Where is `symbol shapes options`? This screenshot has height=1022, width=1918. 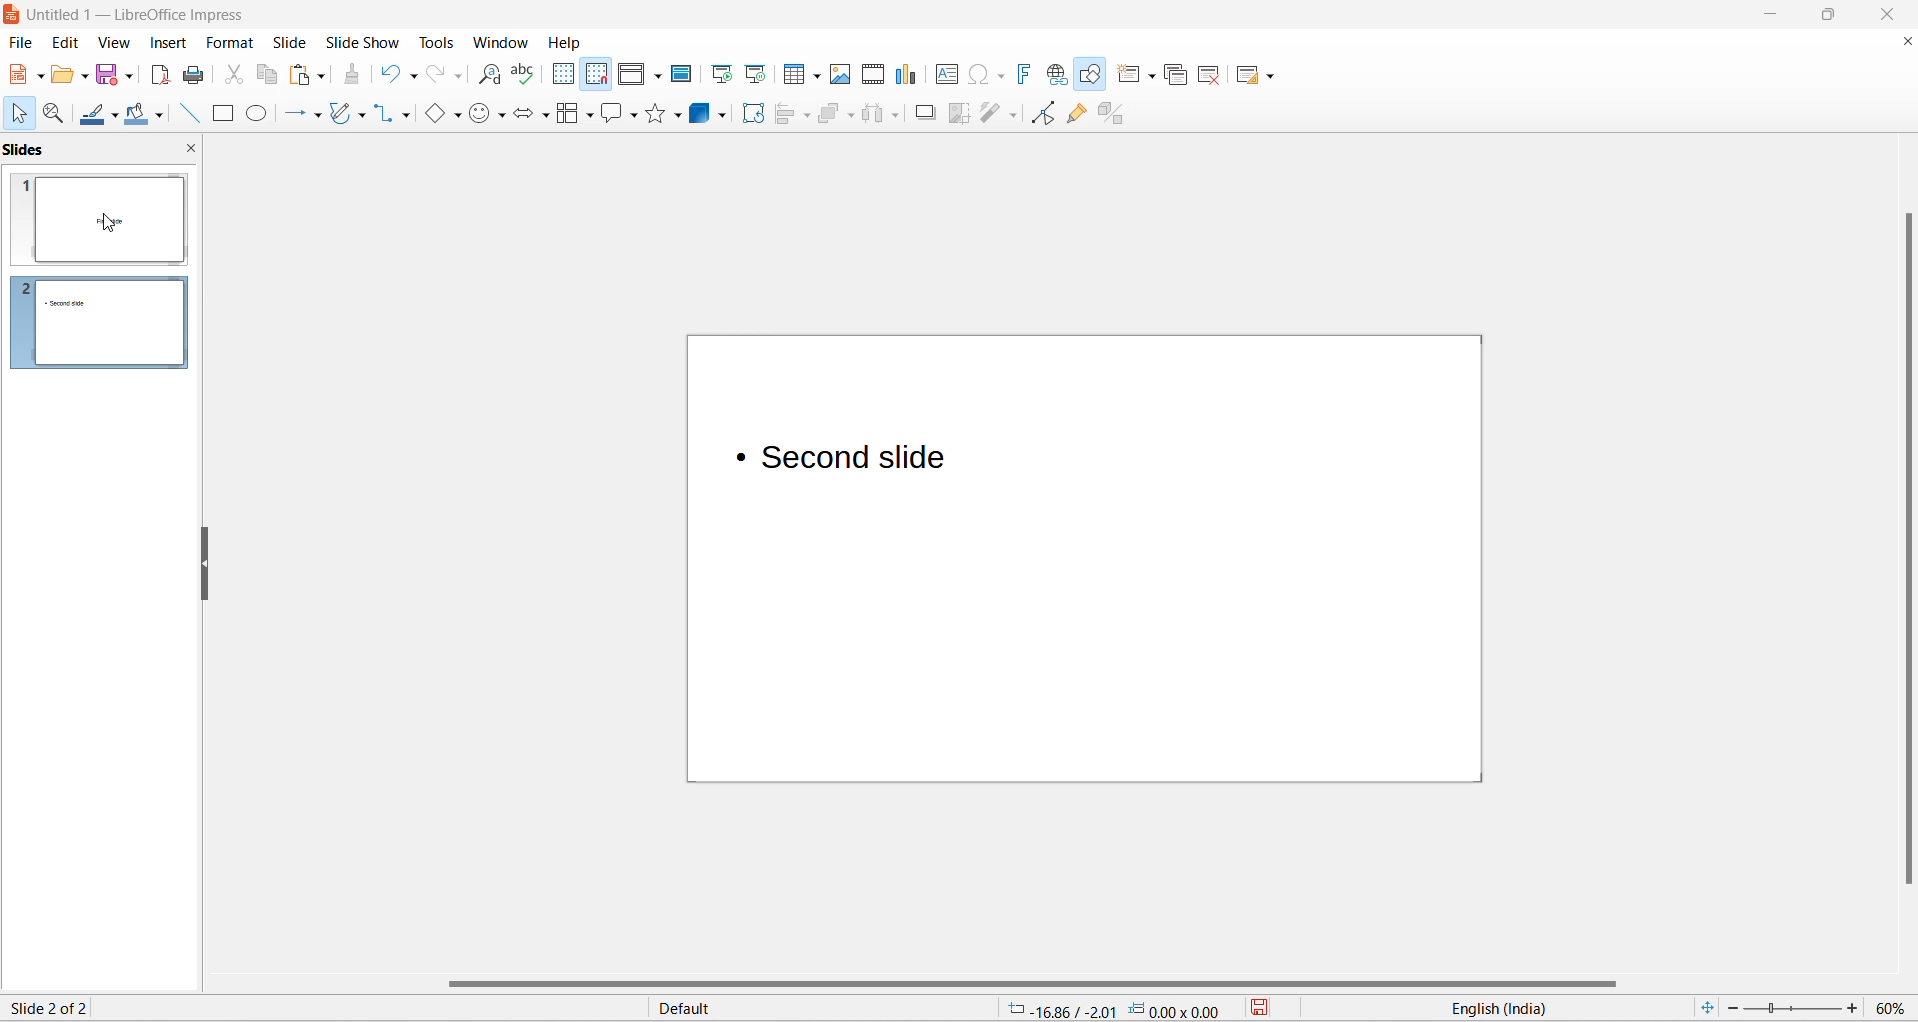
symbol shapes options is located at coordinates (502, 117).